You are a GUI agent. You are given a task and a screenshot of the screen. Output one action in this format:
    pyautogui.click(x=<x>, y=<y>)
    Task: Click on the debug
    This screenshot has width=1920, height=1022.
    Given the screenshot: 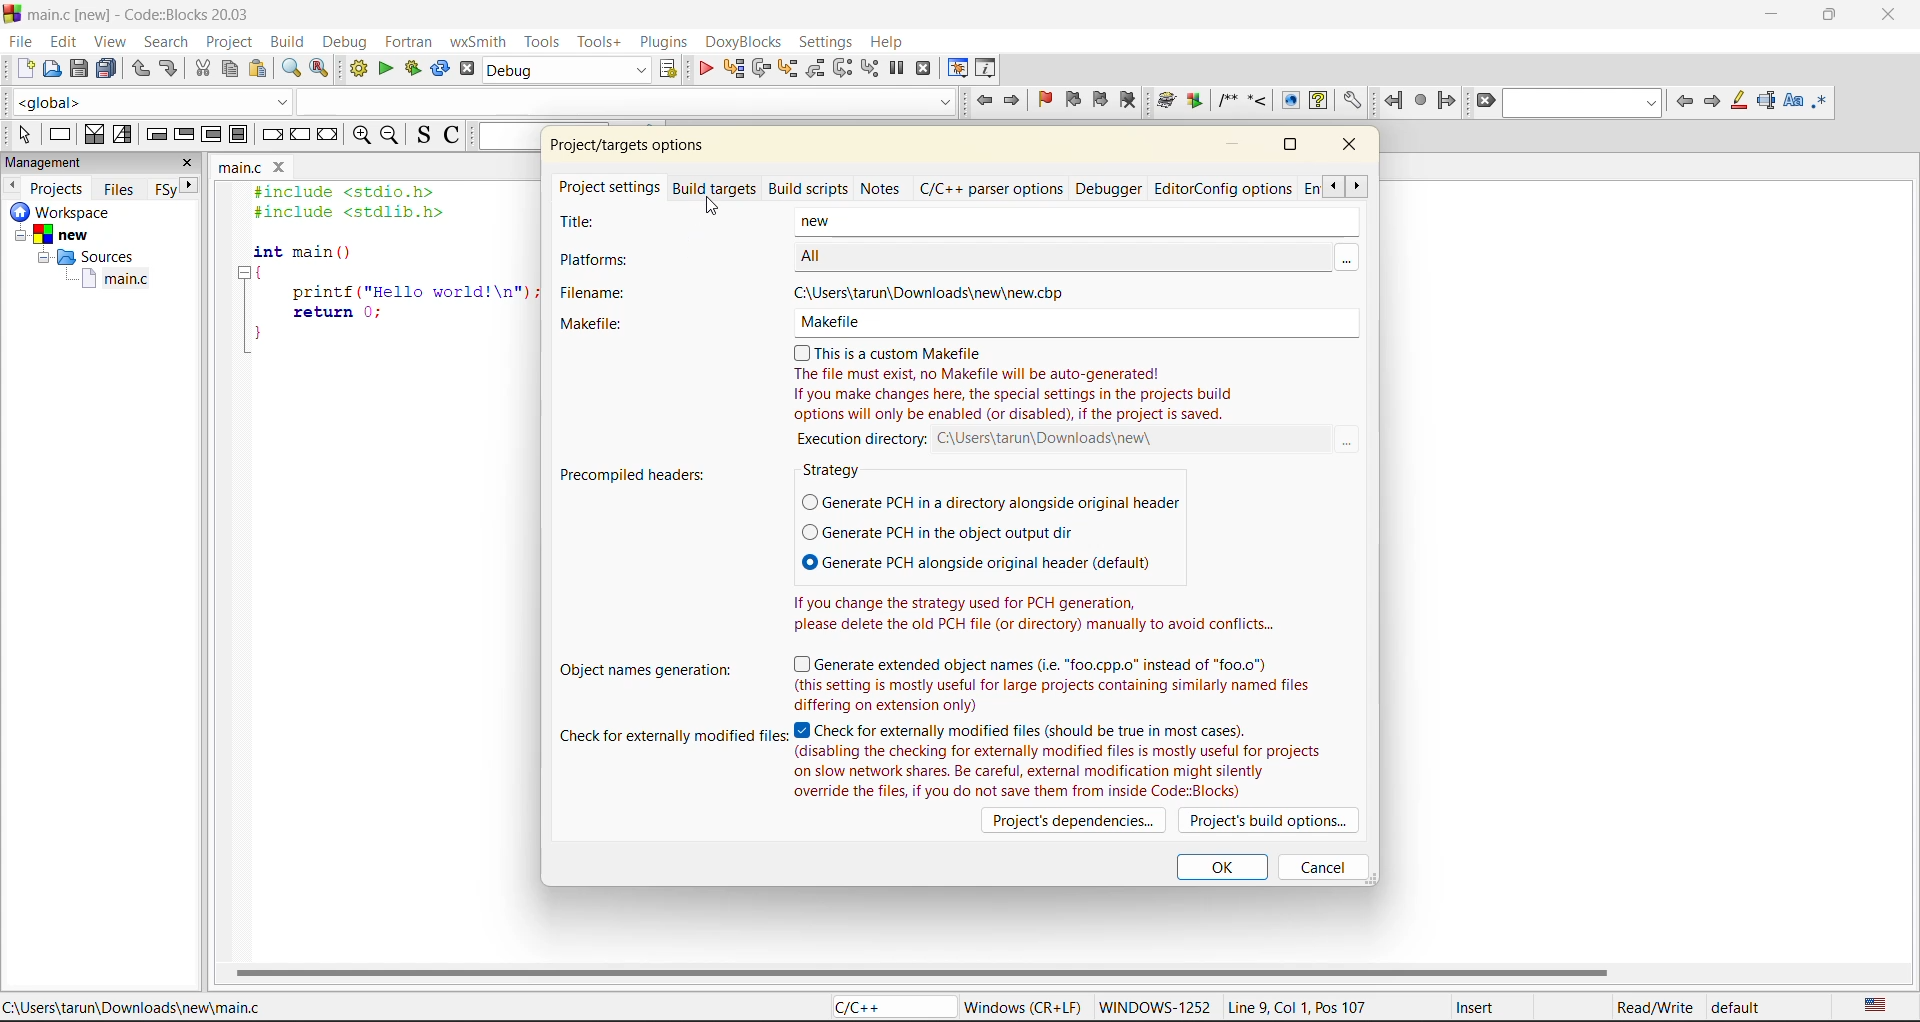 What is the action you would take?
    pyautogui.click(x=347, y=41)
    